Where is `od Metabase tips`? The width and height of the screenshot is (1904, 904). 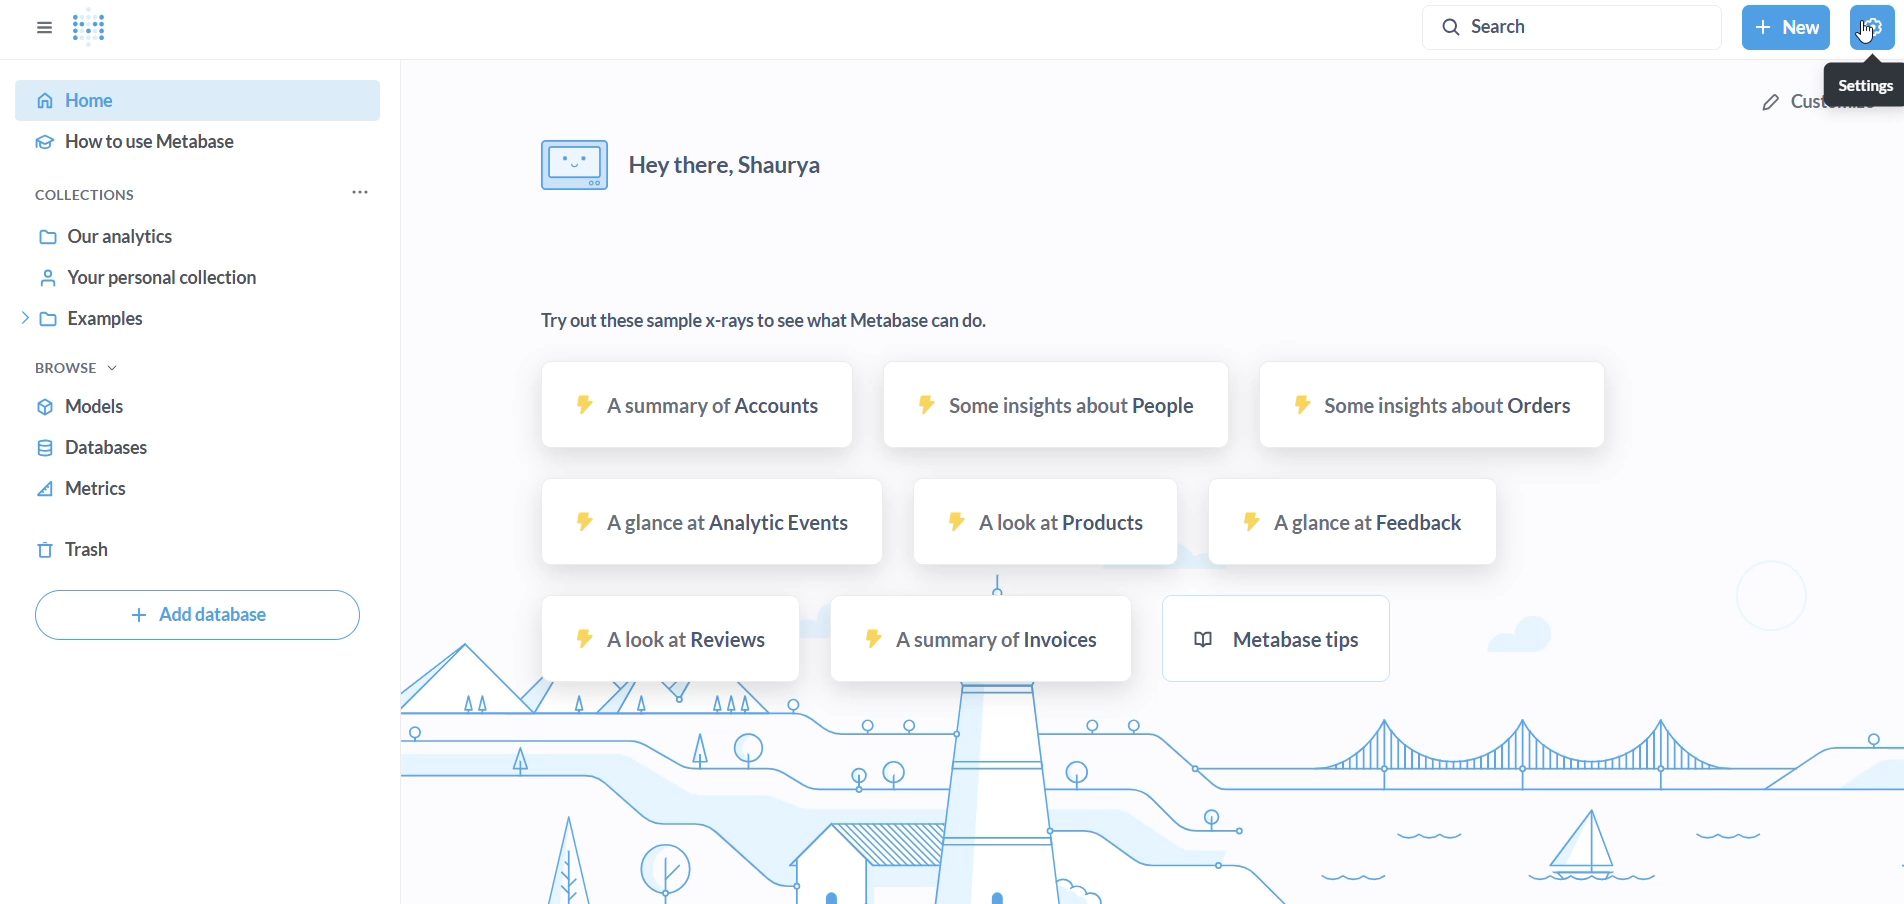 od Metabase tips is located at coordinates (1285, 636).